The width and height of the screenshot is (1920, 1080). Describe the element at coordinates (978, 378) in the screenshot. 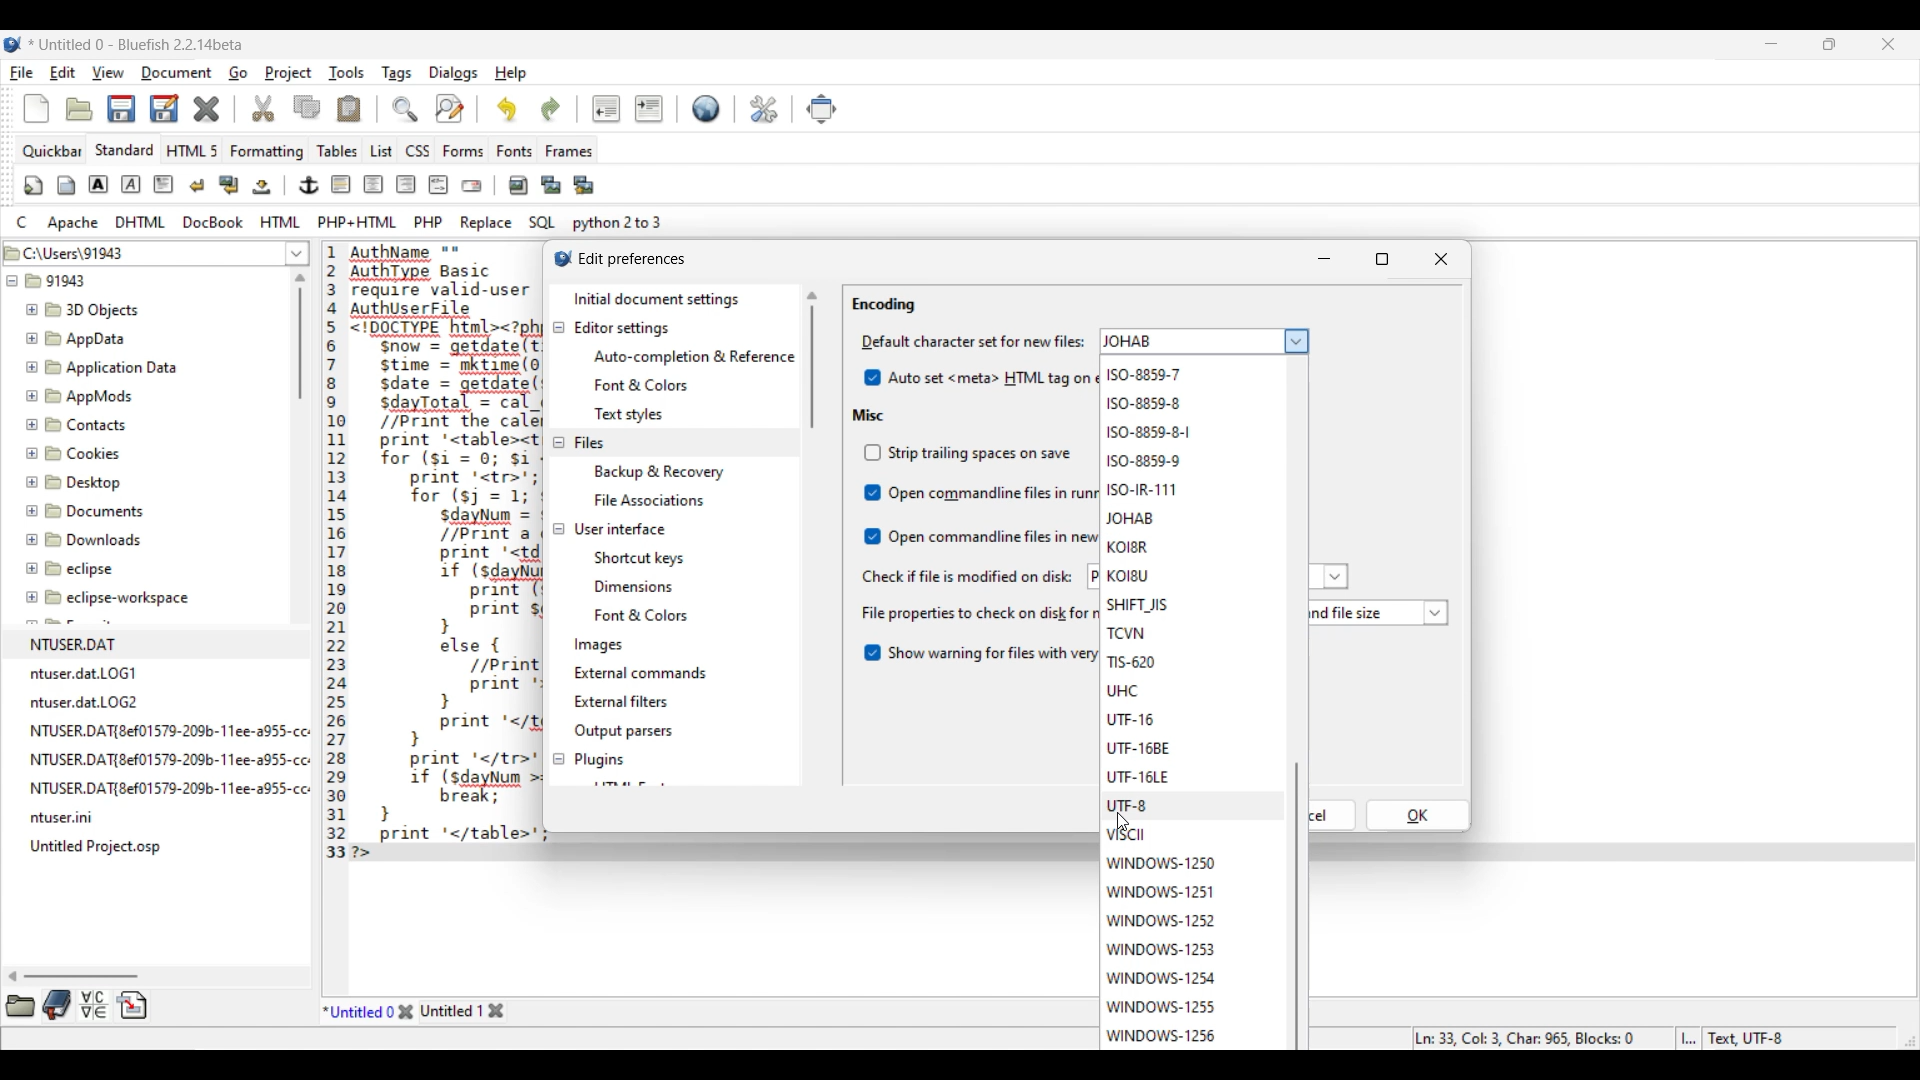

I see `Auto set HTML tag on encoding change` at that location.